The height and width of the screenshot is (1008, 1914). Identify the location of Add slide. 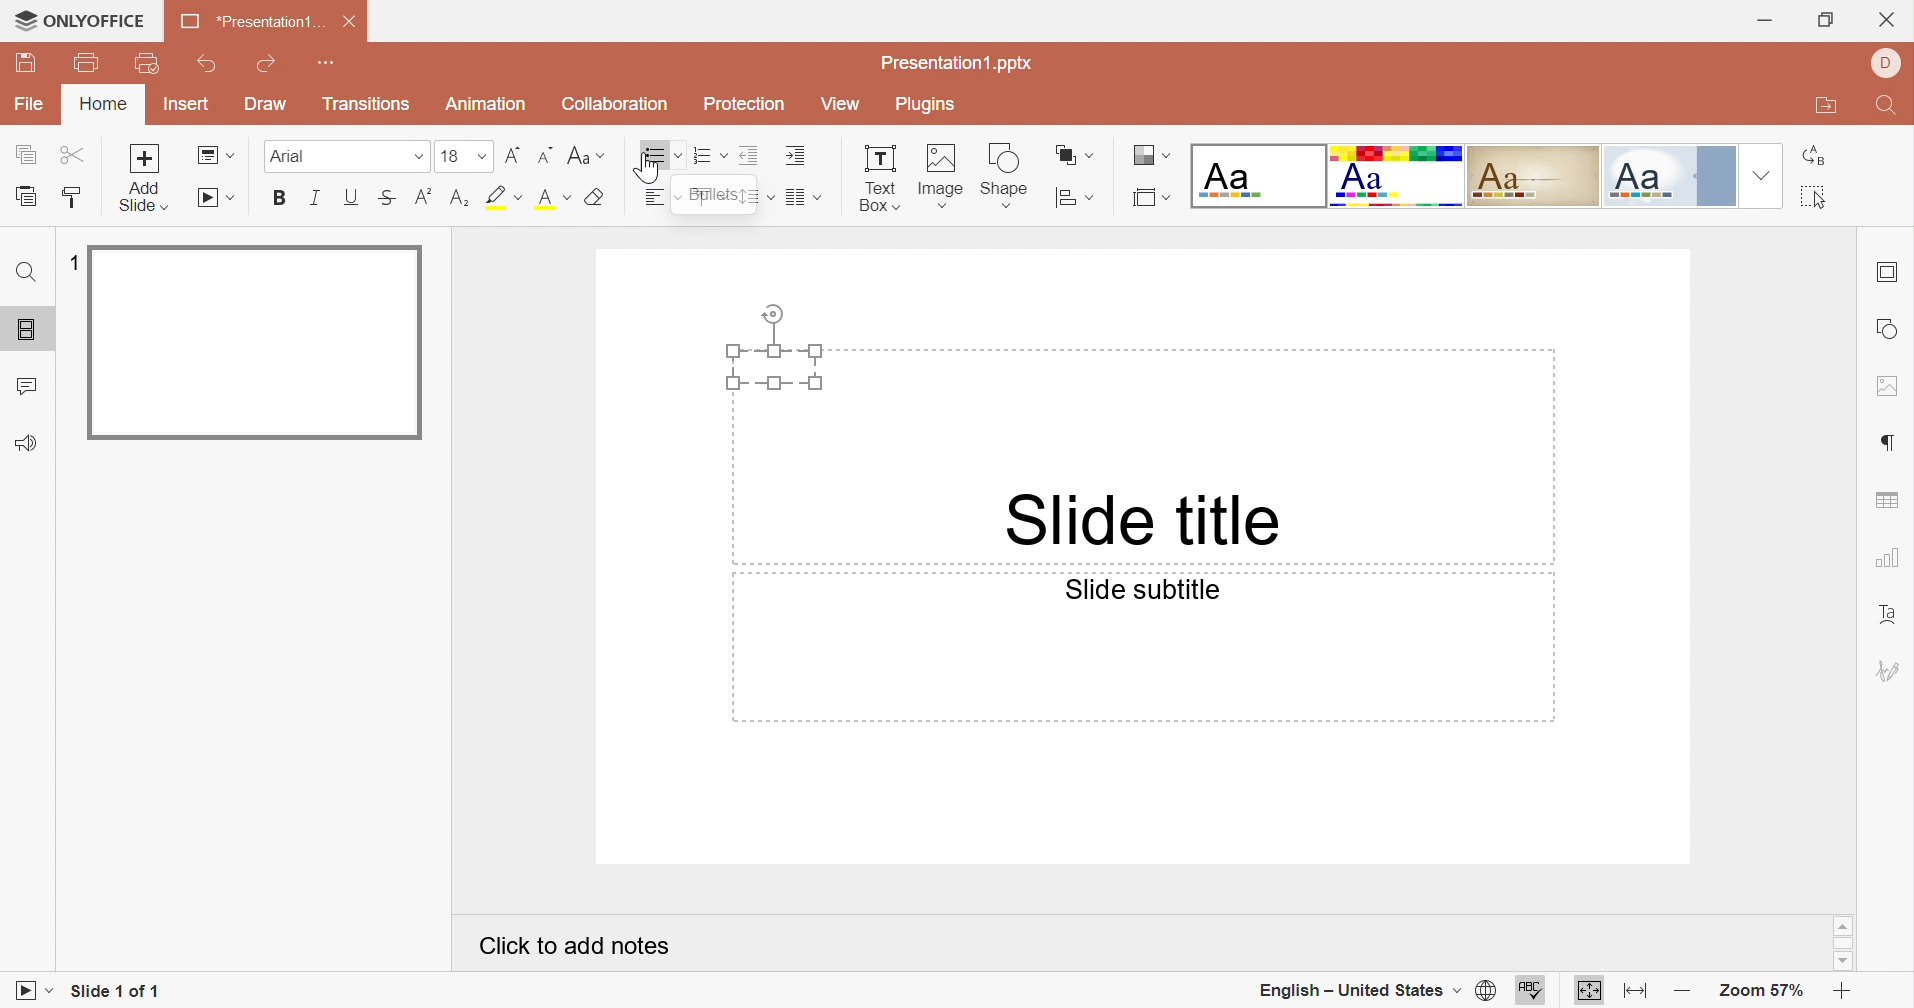
(145, 177).